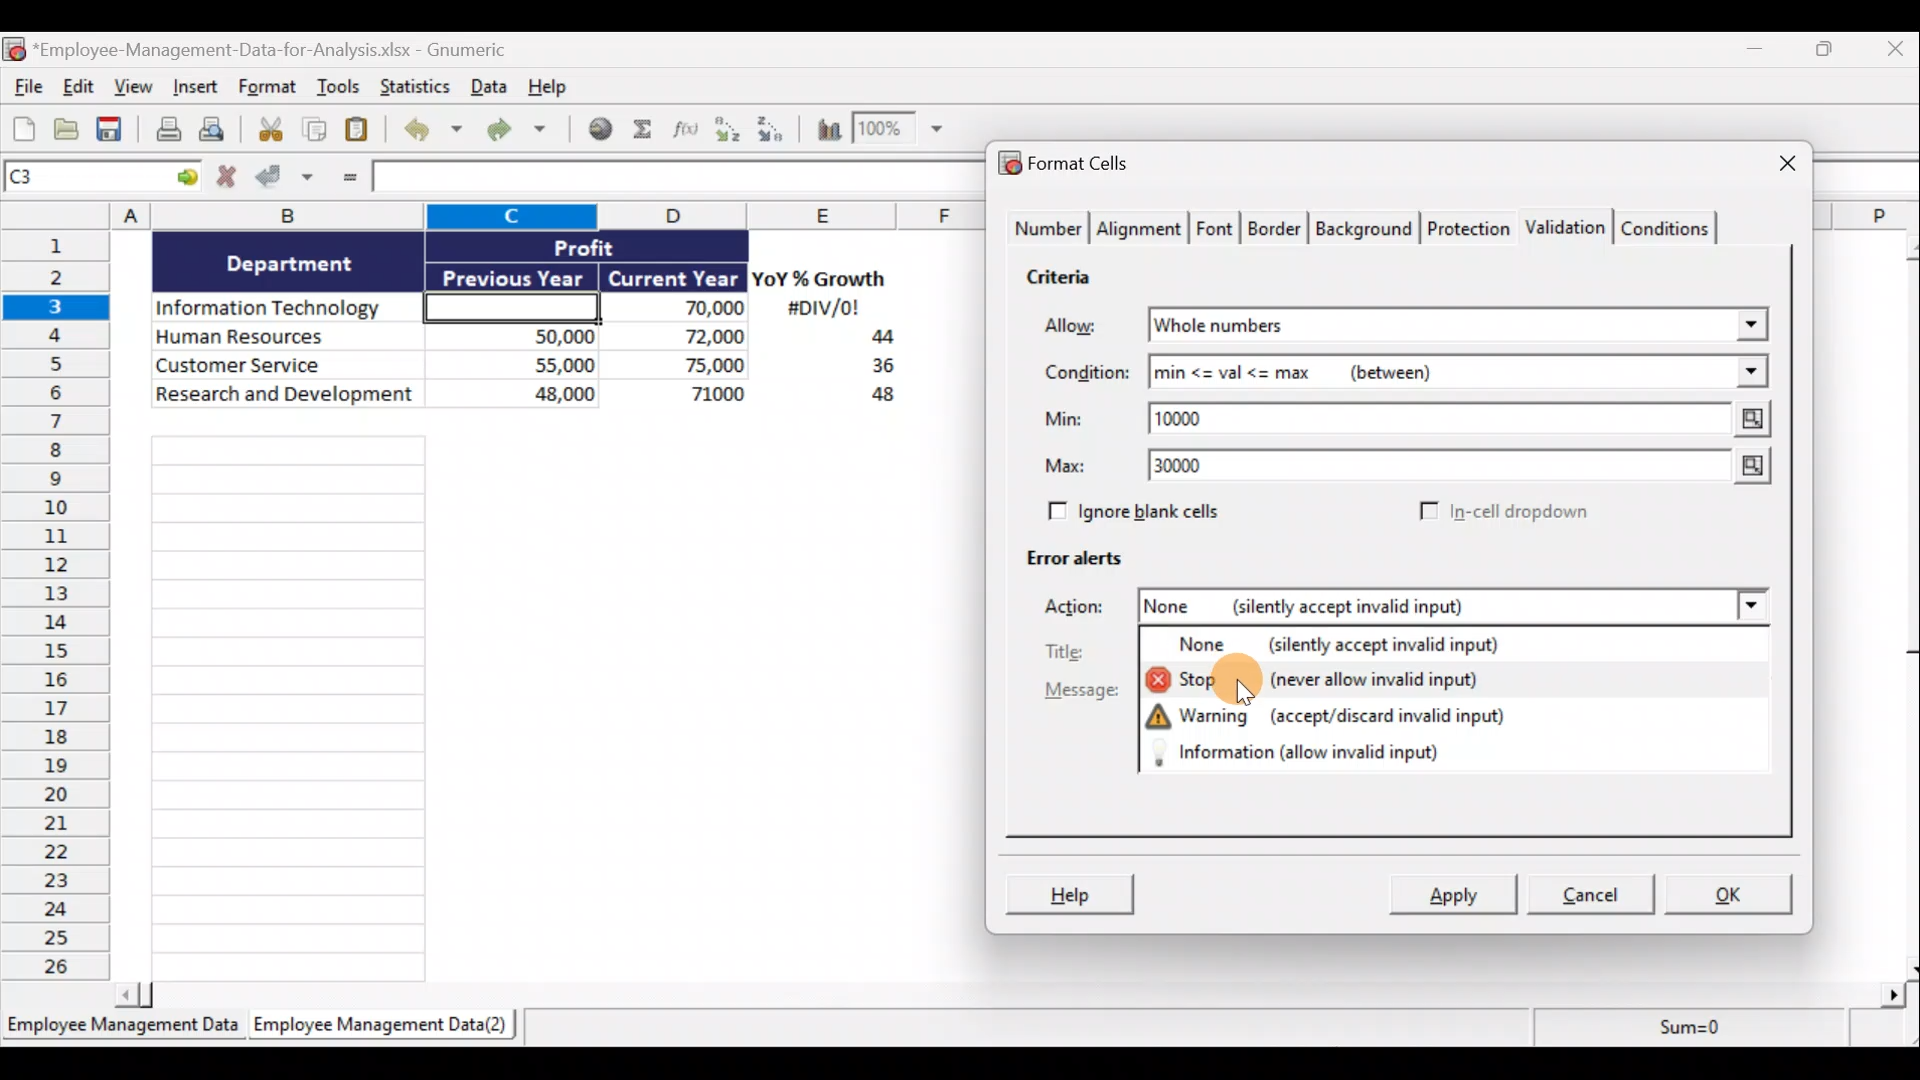 The width and height of the screenshot is (1920, 1080). What do you see at coordinates (1826, 54) in the screenshot?
I see `Restore down` at bounding box center [1826, 54].